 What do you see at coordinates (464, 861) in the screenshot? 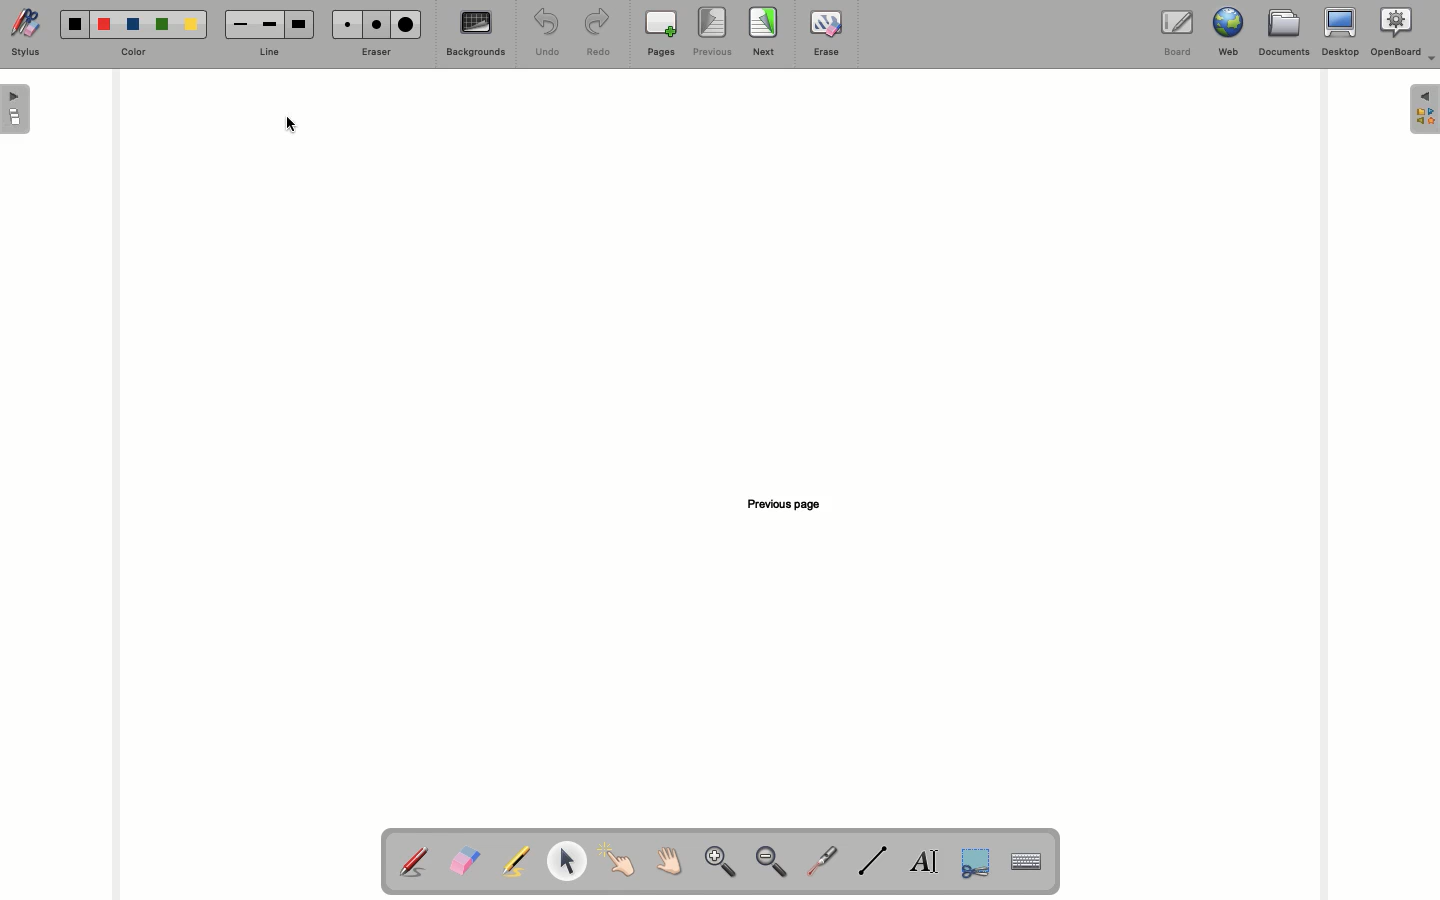
I see `Erase annotation` at bounding box center [464, 861].